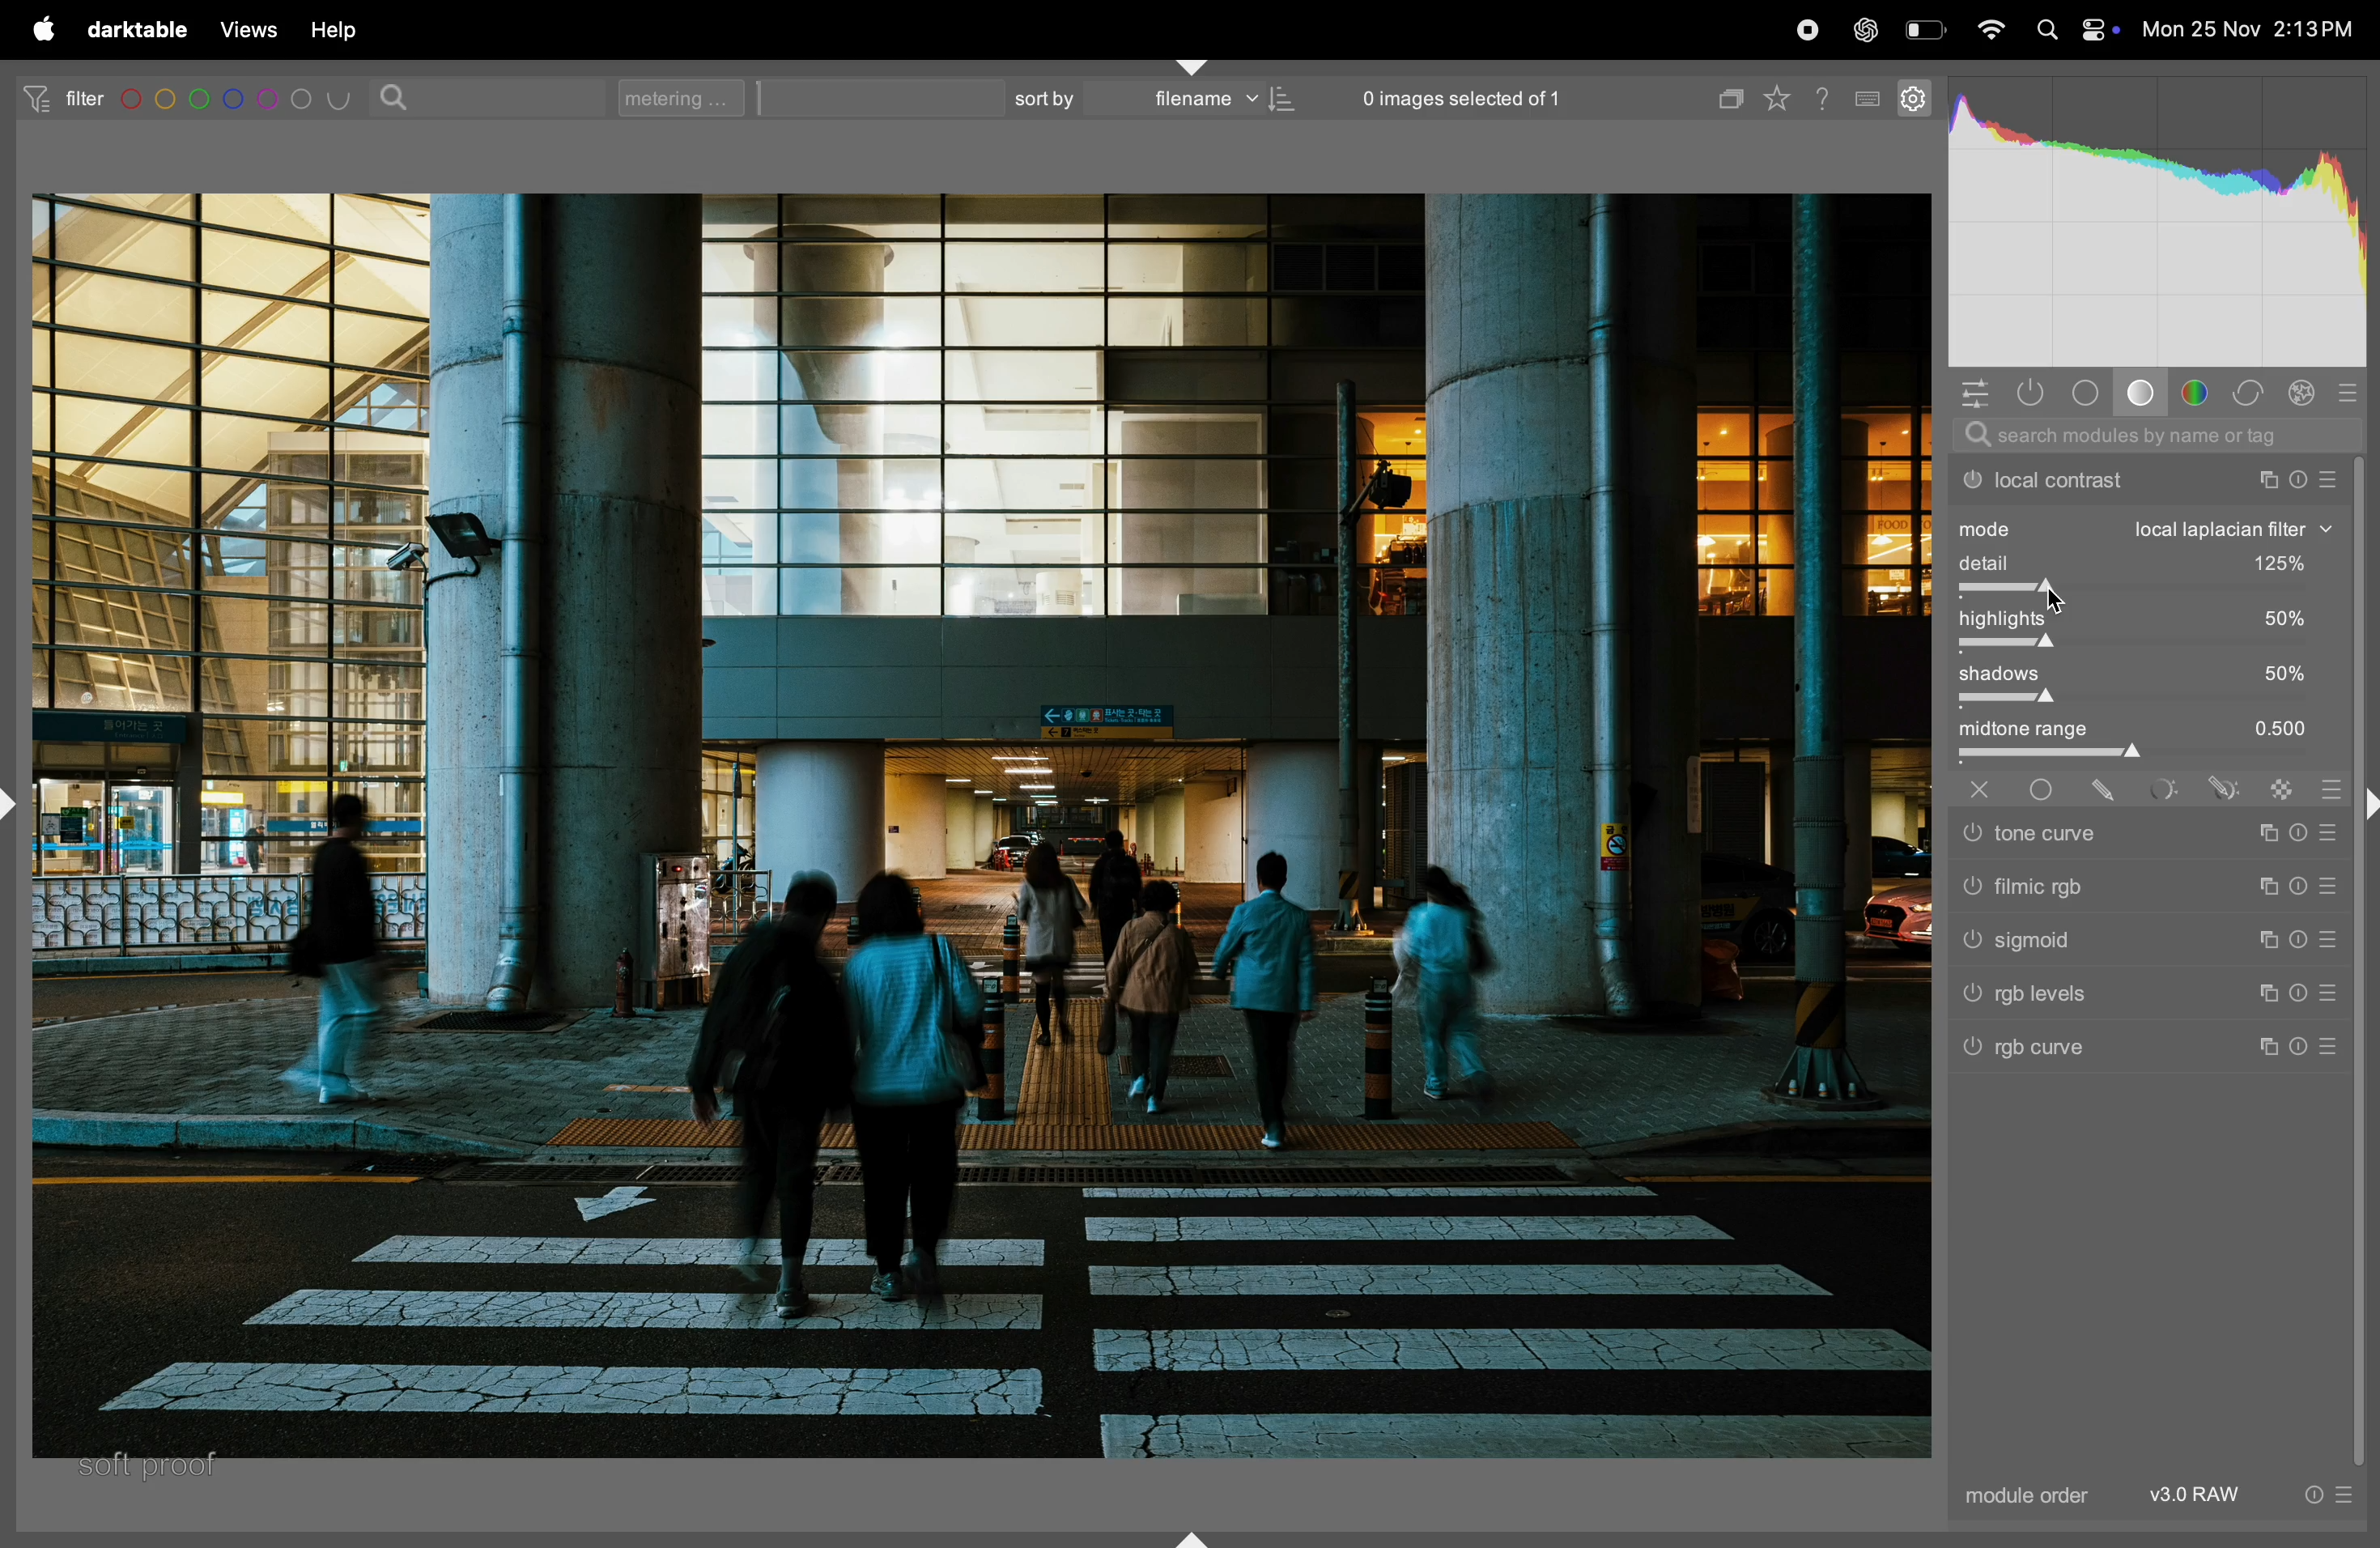  What do you see at coordinates (1726, 94) in the screenshot?
I see `copy` at bounding box center [1726, 94].